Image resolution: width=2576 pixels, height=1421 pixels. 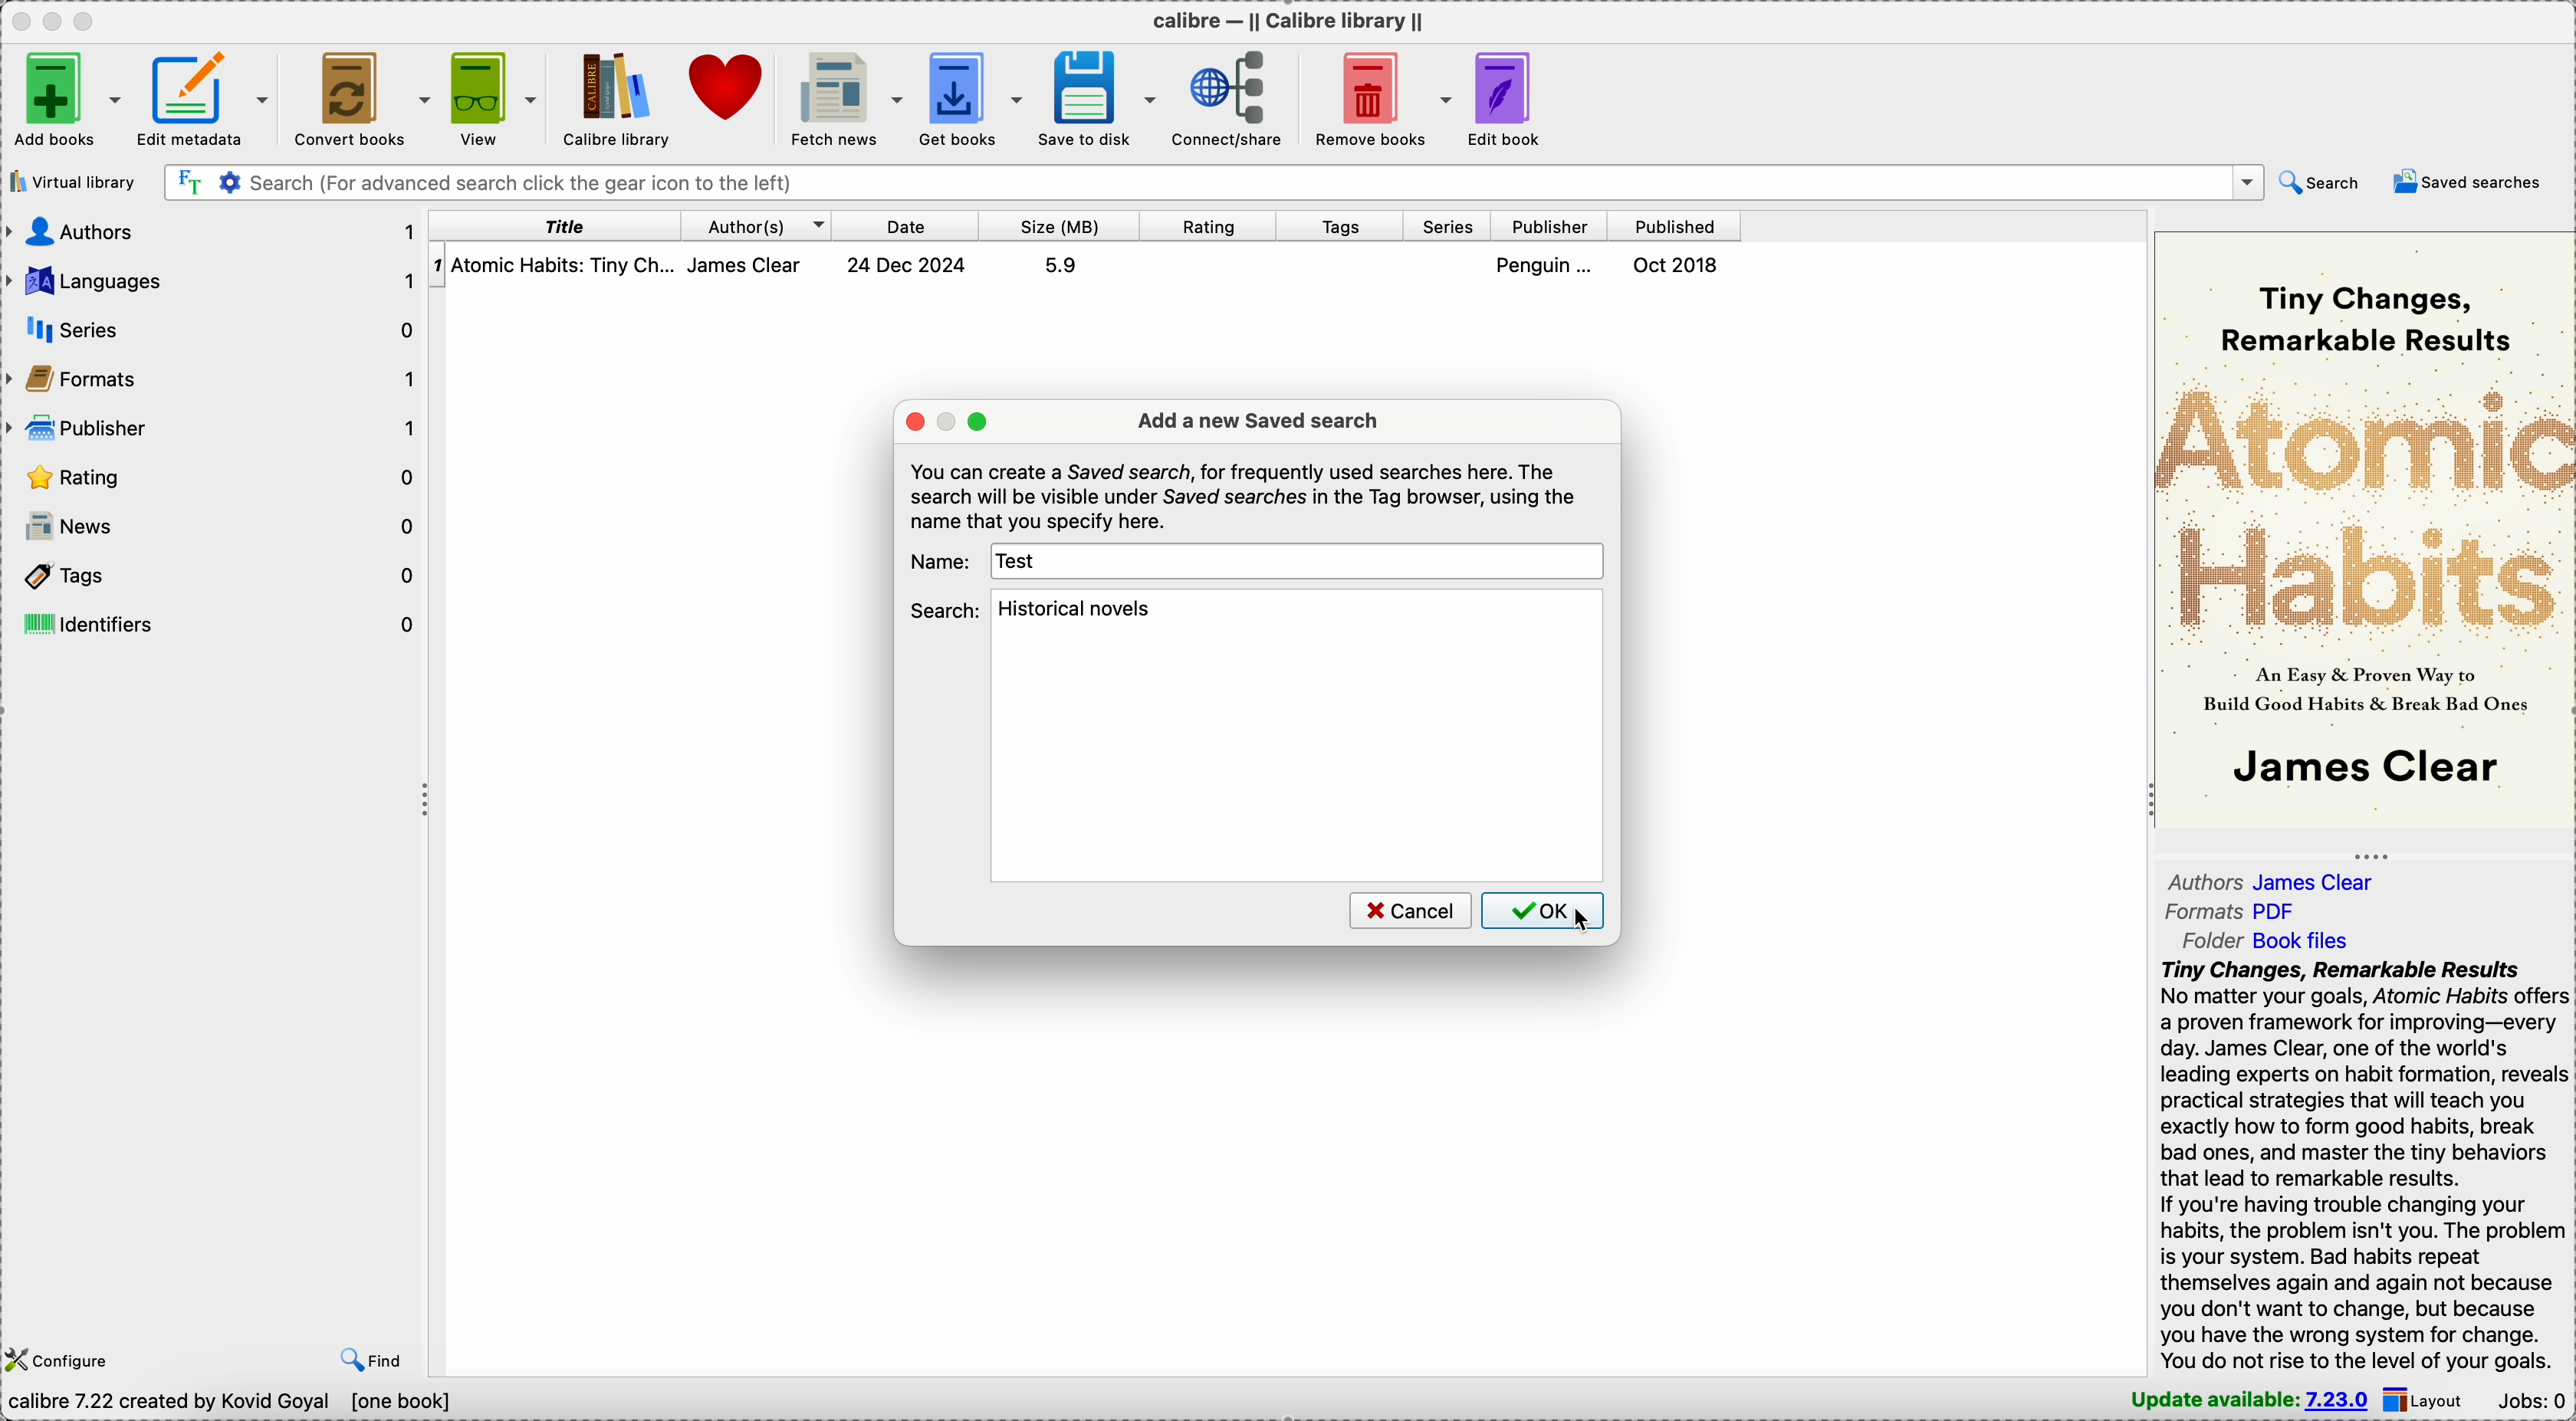 I want to click on languages, so click(x=213, y=281).